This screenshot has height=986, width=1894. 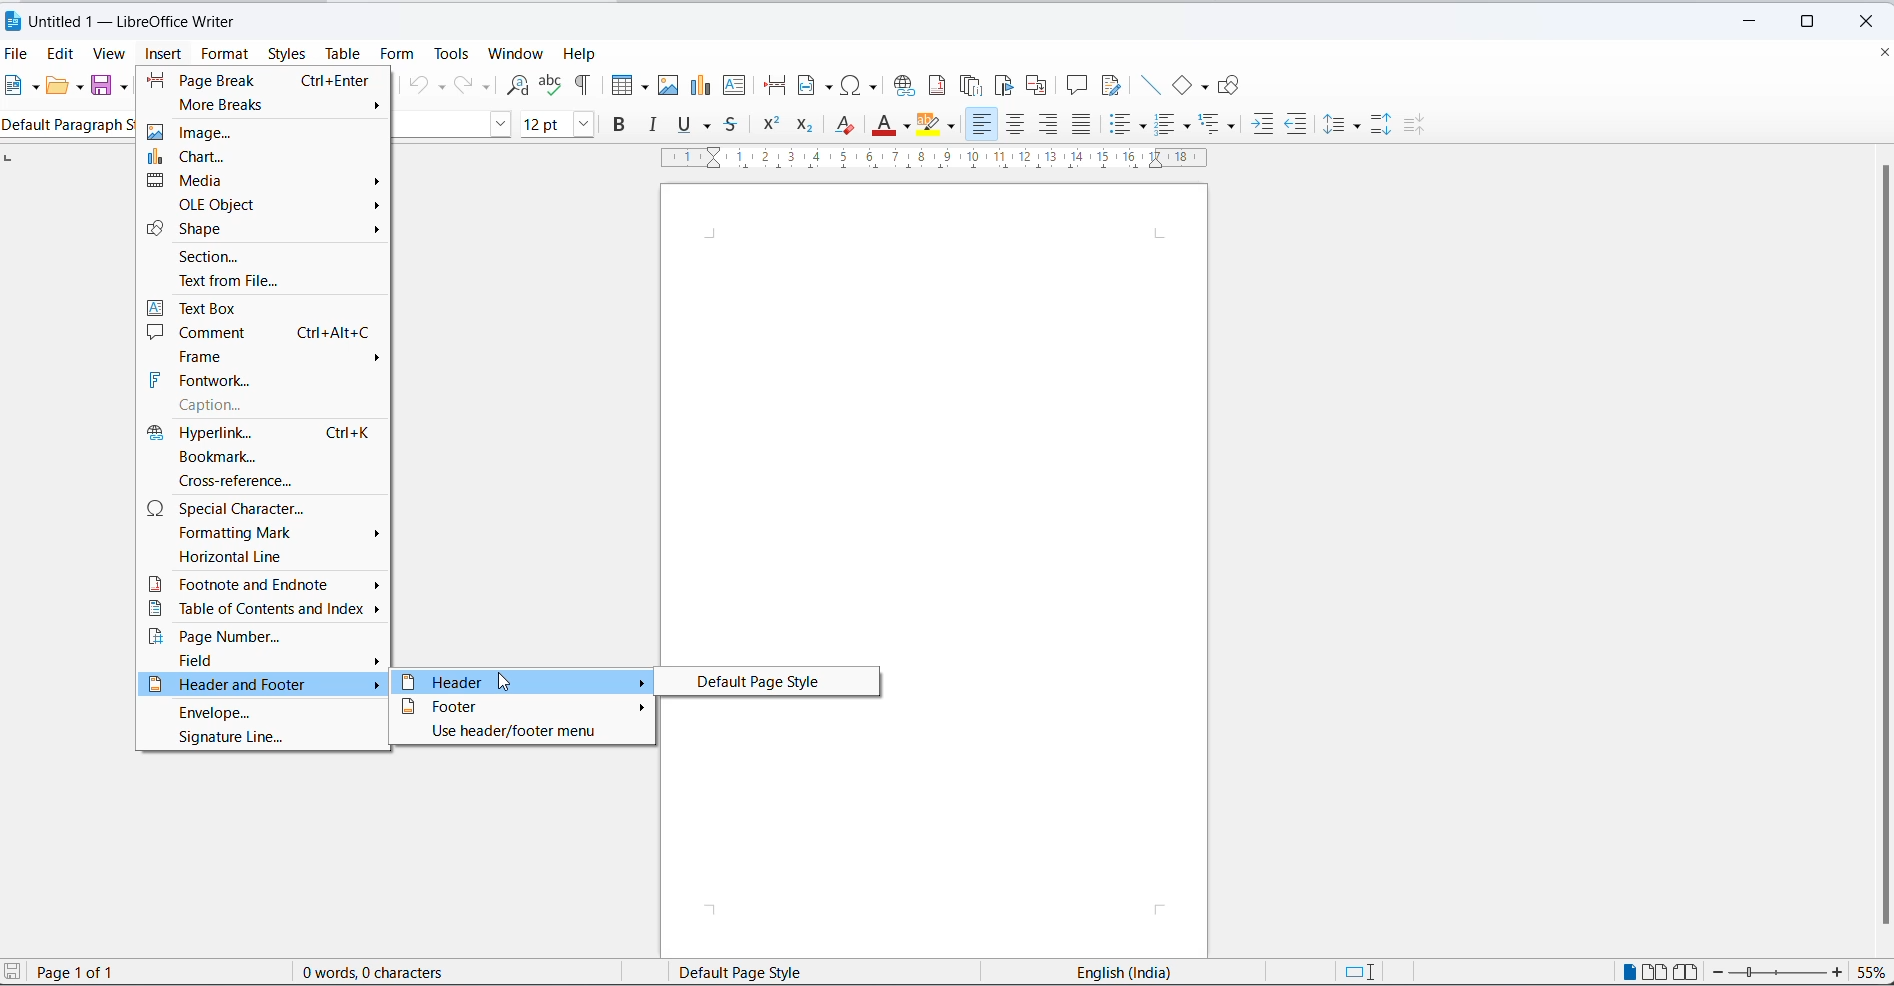 I want to click on underline, so click(x=709, y=127).